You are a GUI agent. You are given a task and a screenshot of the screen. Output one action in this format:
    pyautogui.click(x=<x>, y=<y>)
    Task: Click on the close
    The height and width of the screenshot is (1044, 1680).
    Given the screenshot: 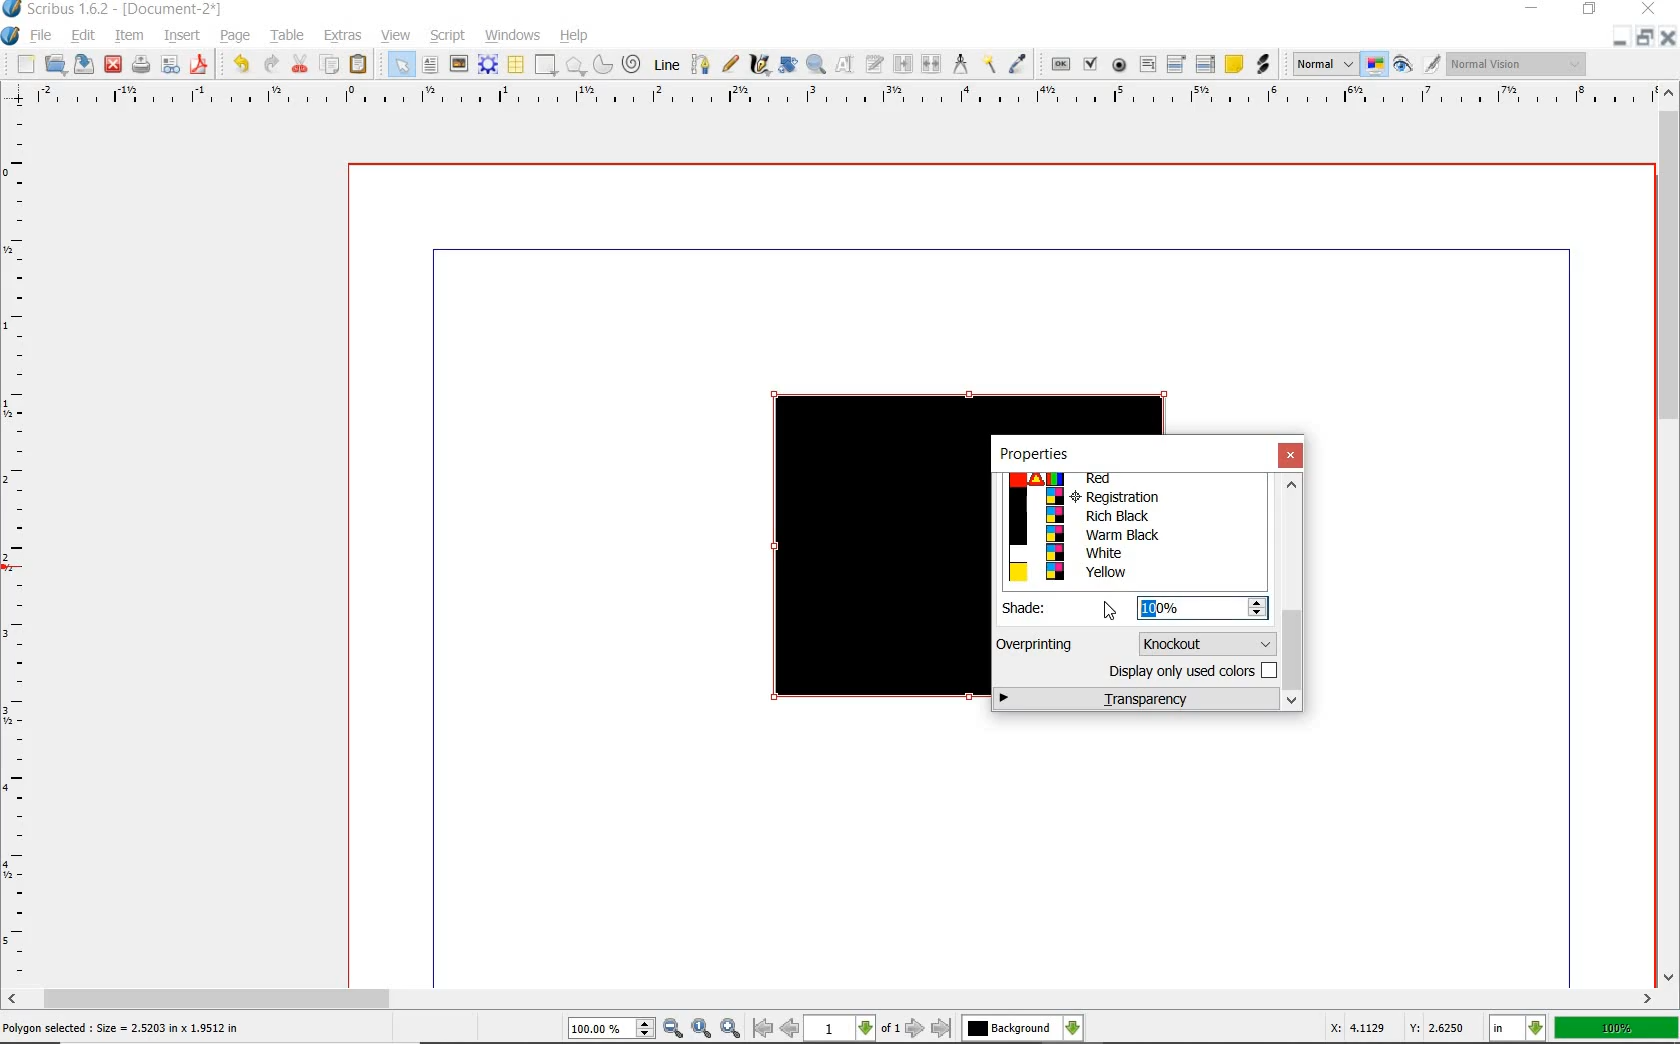 What is the action you would take?
    pyautogui.click(x=1292, y=456)
    